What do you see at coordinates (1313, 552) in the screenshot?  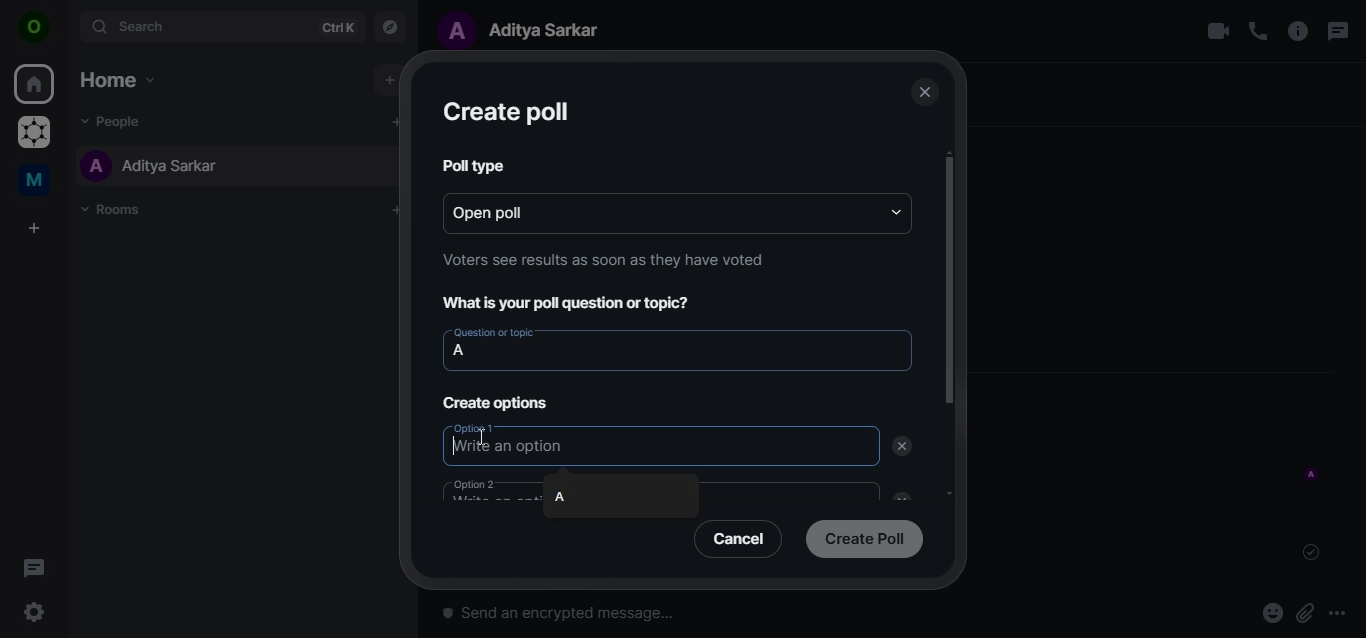 I see `message sent` at bounding box center [1313, 552].